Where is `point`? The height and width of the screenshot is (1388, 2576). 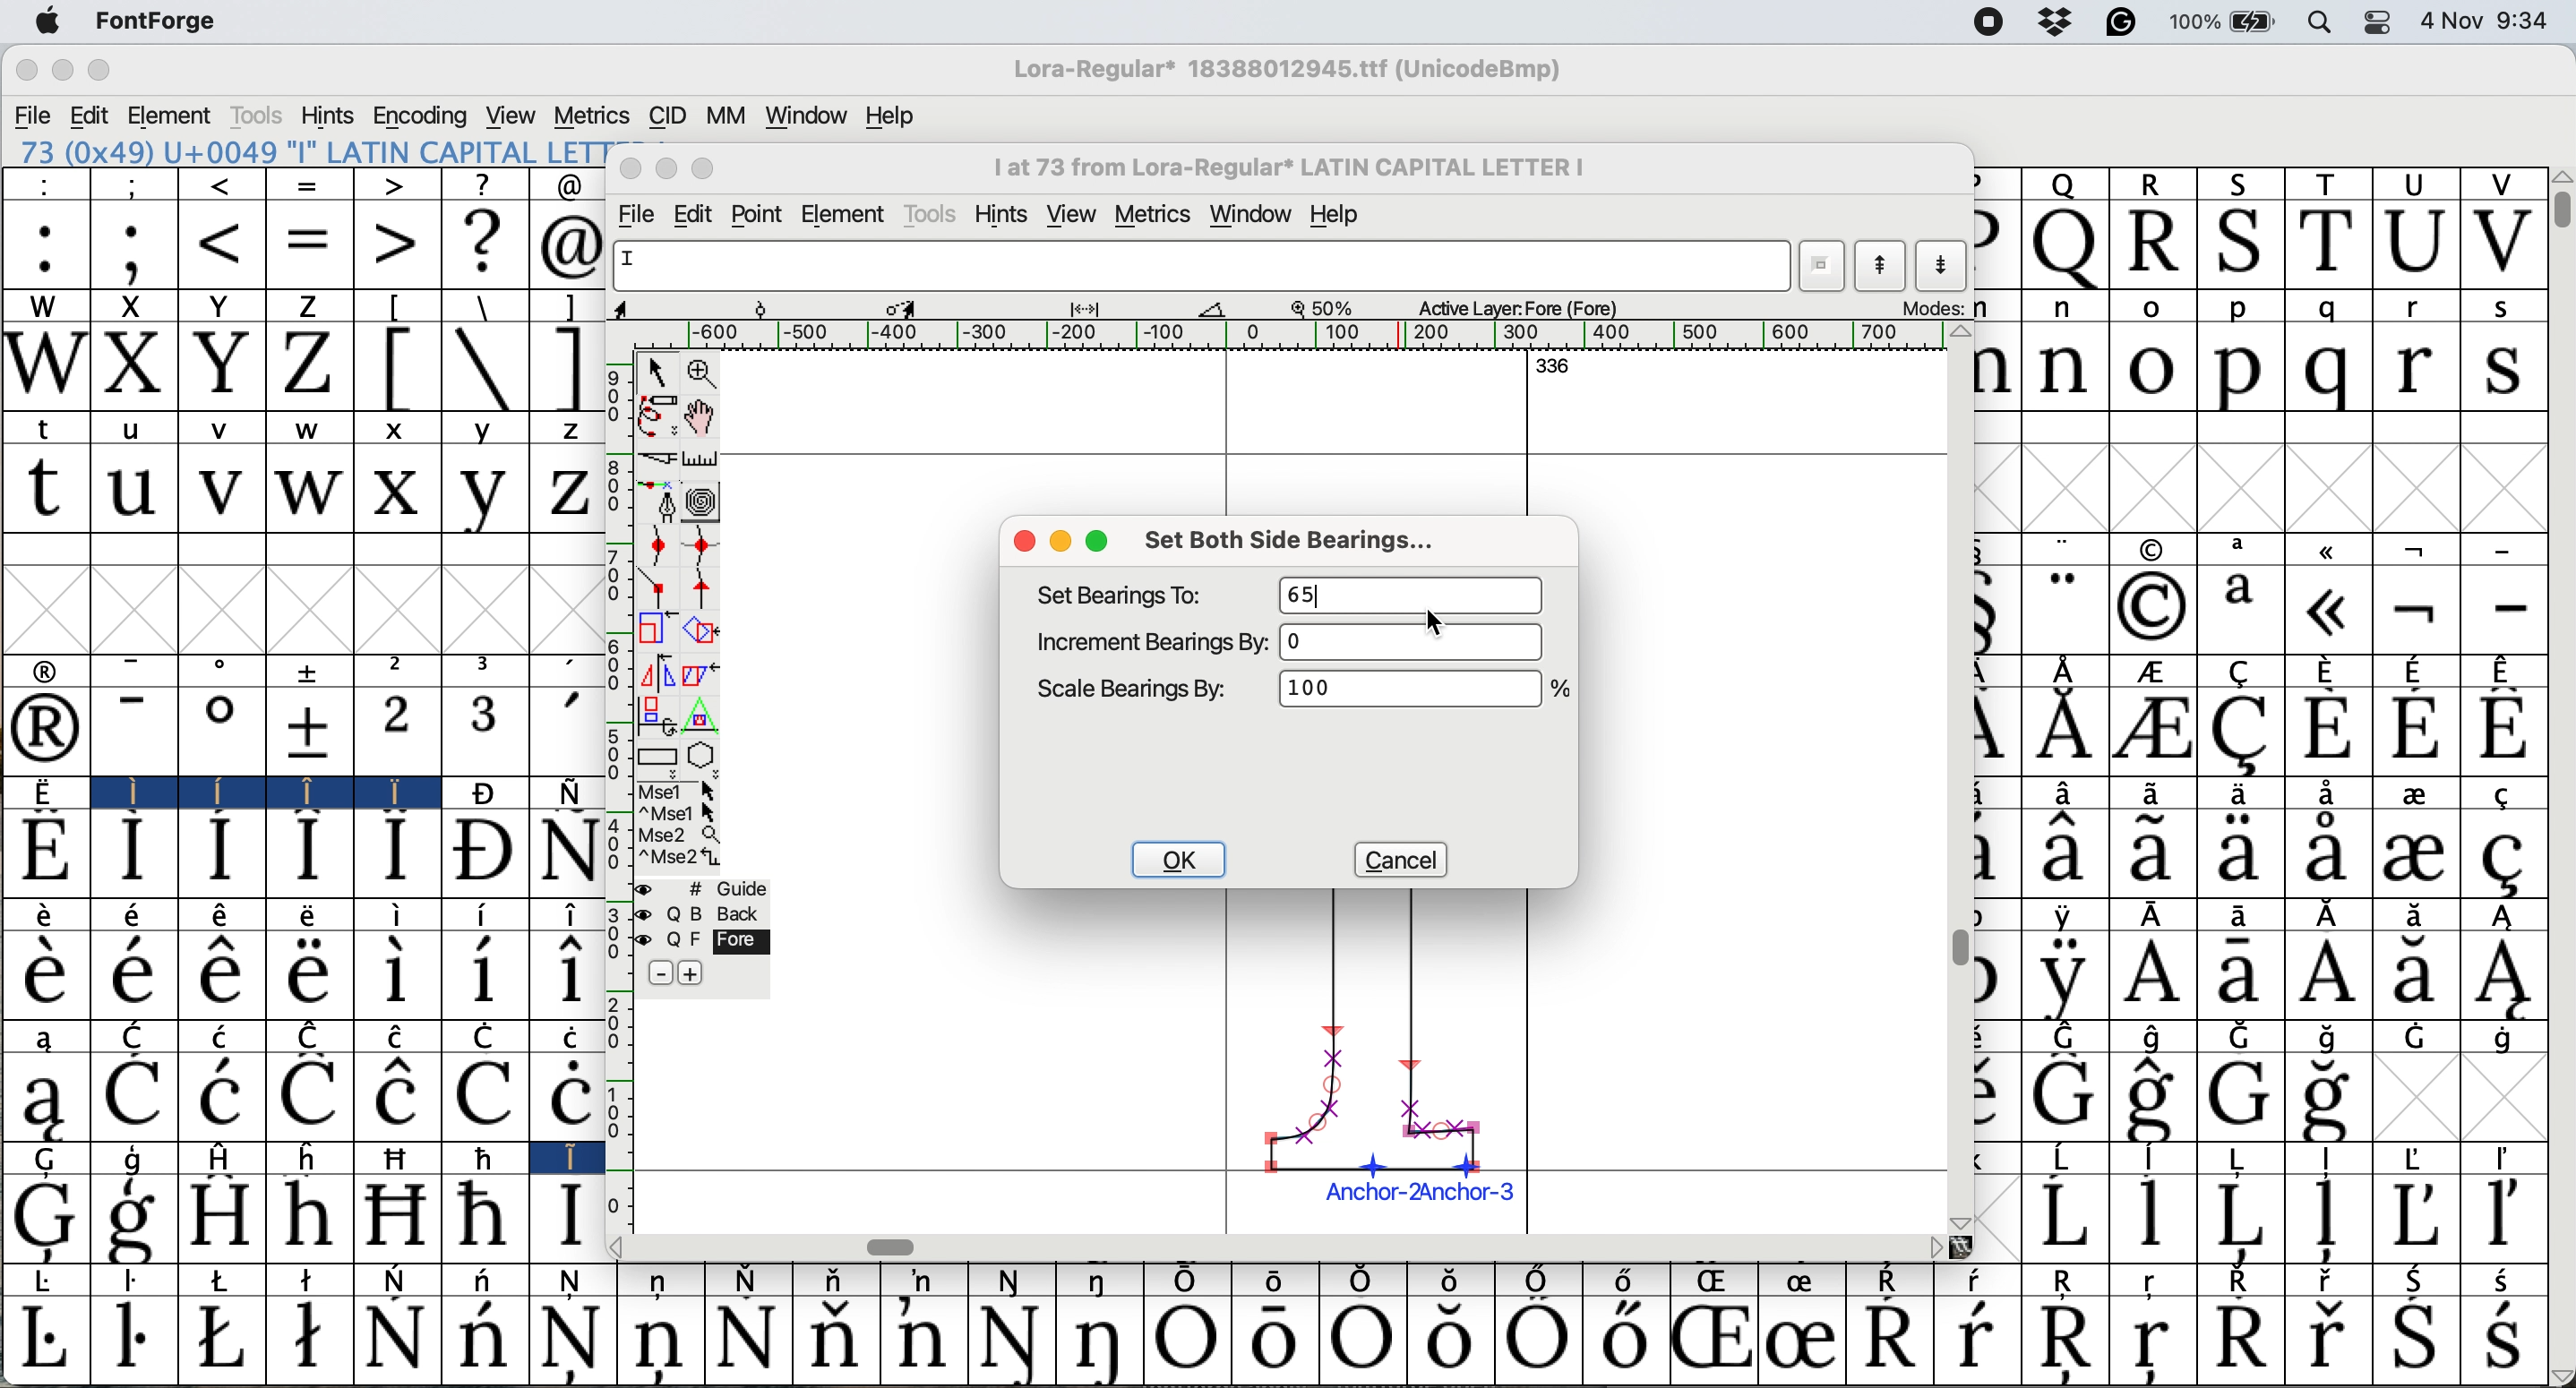
point is located at coordinates (763, 214).